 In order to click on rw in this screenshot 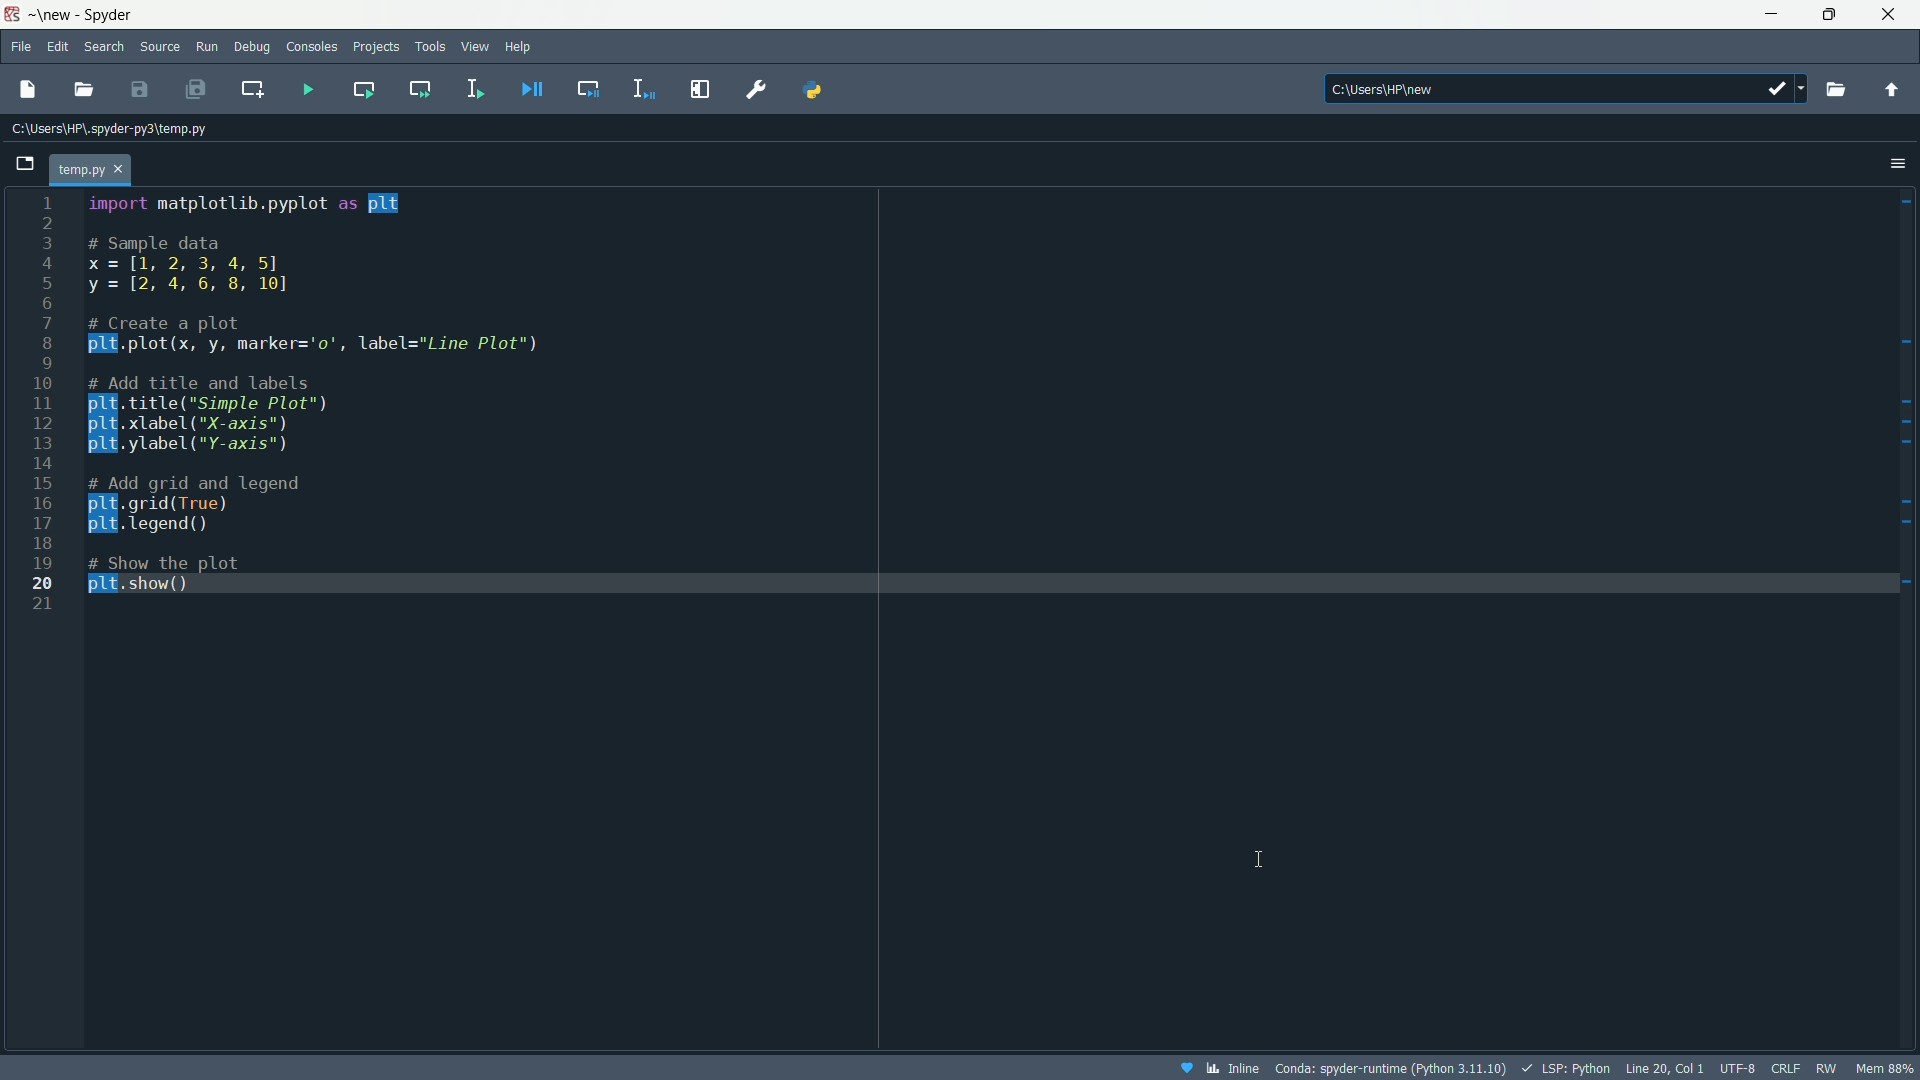, I will do `click(1831, 1068)`.